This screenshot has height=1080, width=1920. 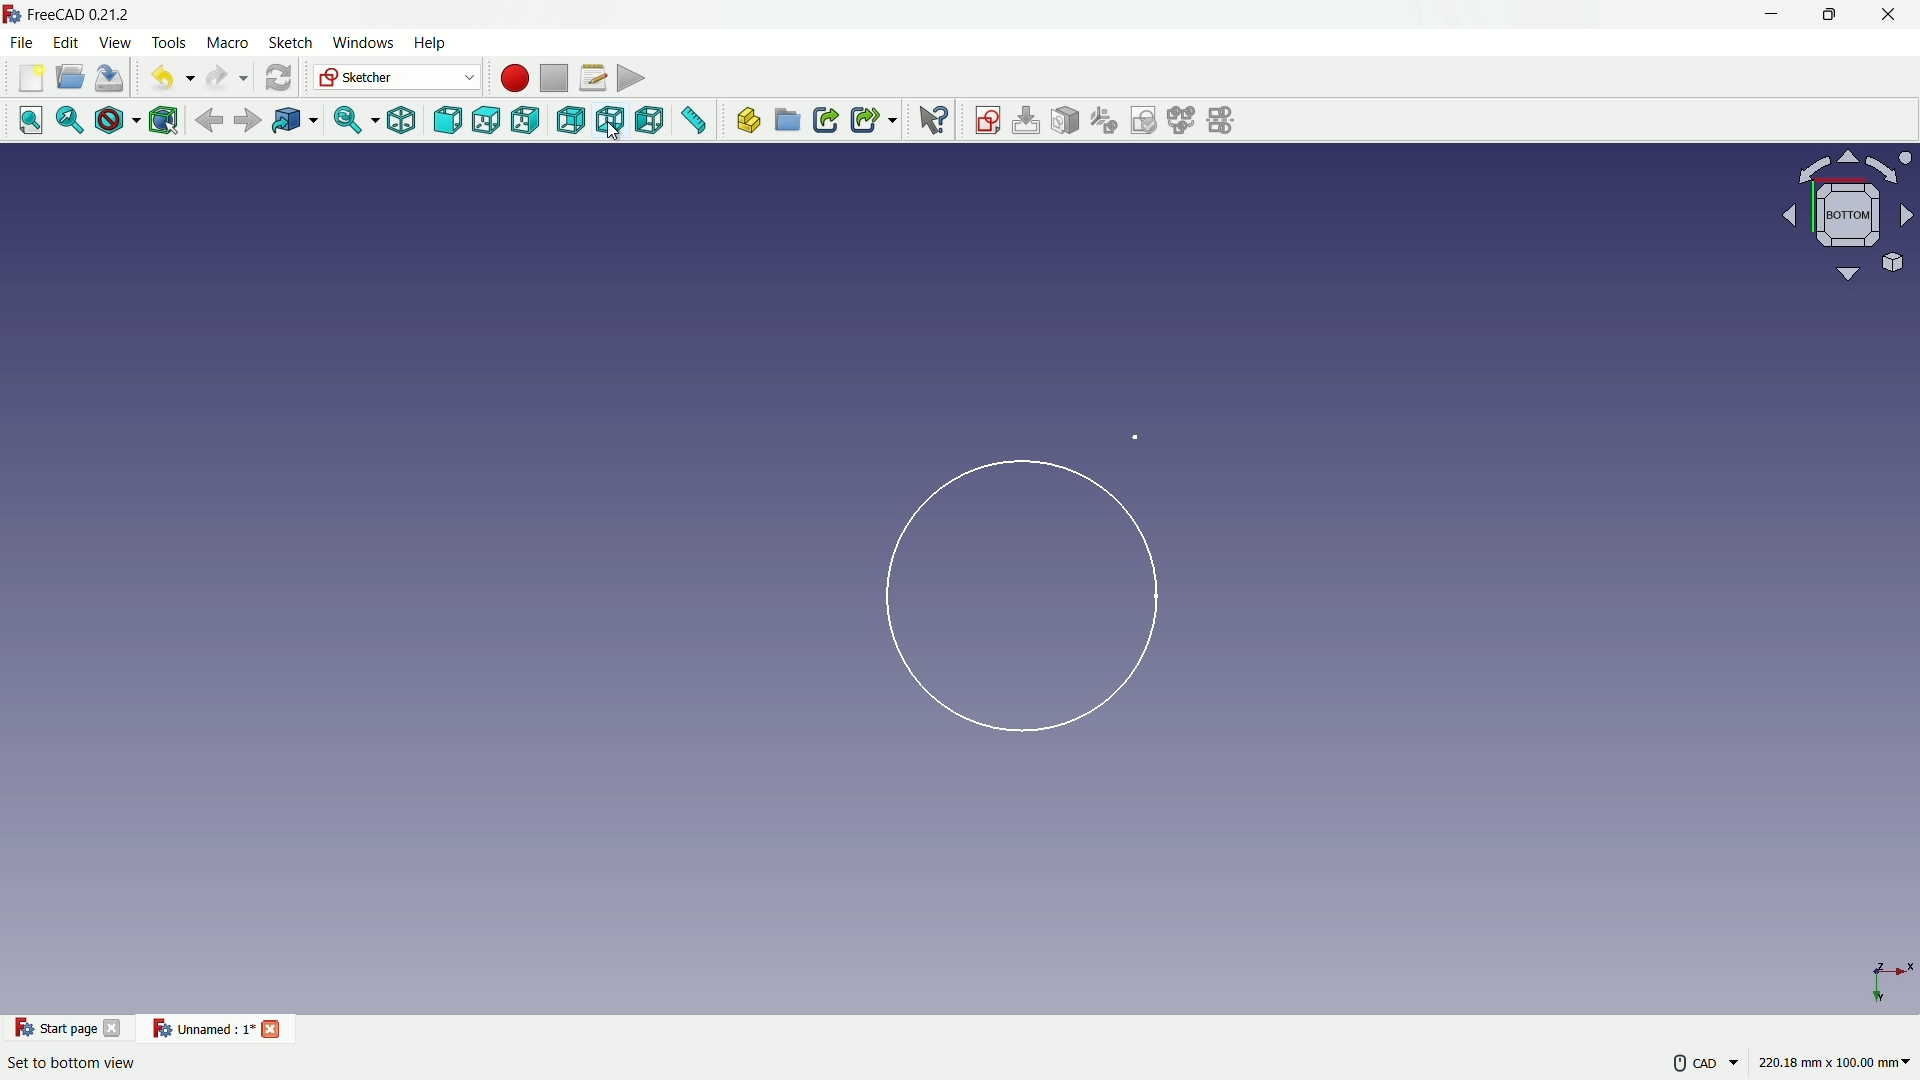 I want to click on redo, so click(x=225, y=76).